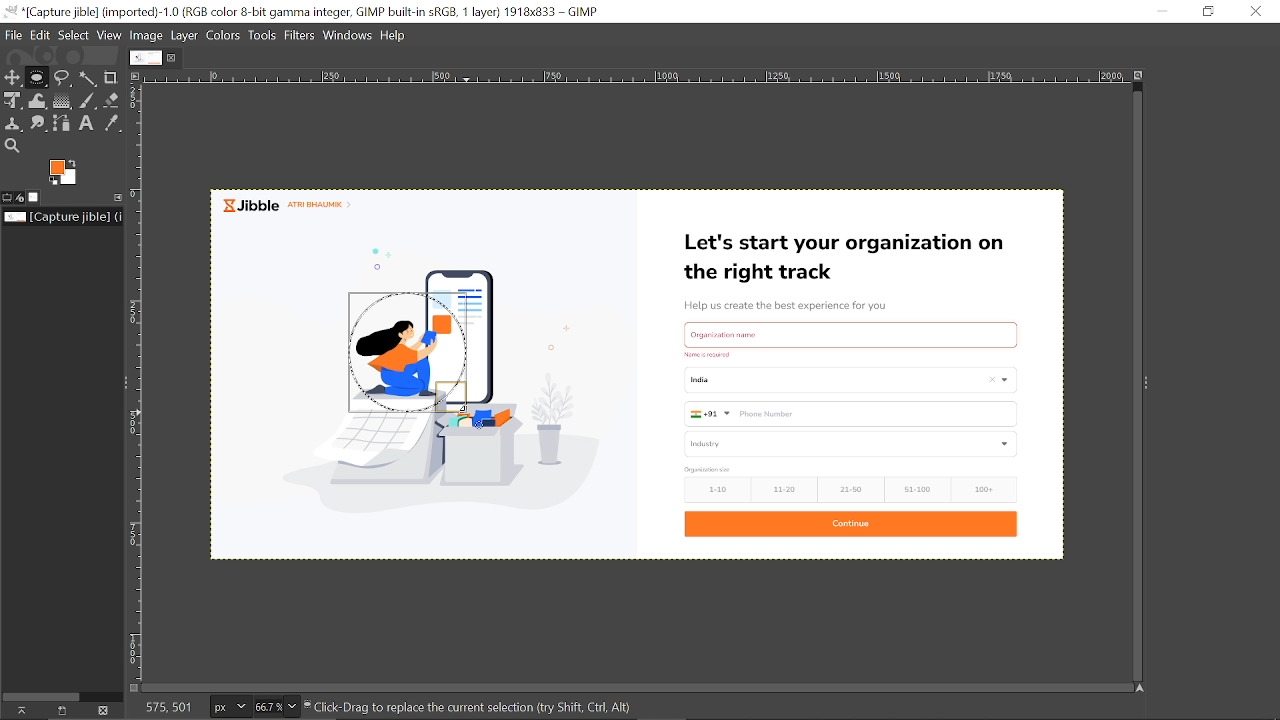 The height and width of the screenshot is (720, 1280). I want to click on cursor, so click(466, 416).